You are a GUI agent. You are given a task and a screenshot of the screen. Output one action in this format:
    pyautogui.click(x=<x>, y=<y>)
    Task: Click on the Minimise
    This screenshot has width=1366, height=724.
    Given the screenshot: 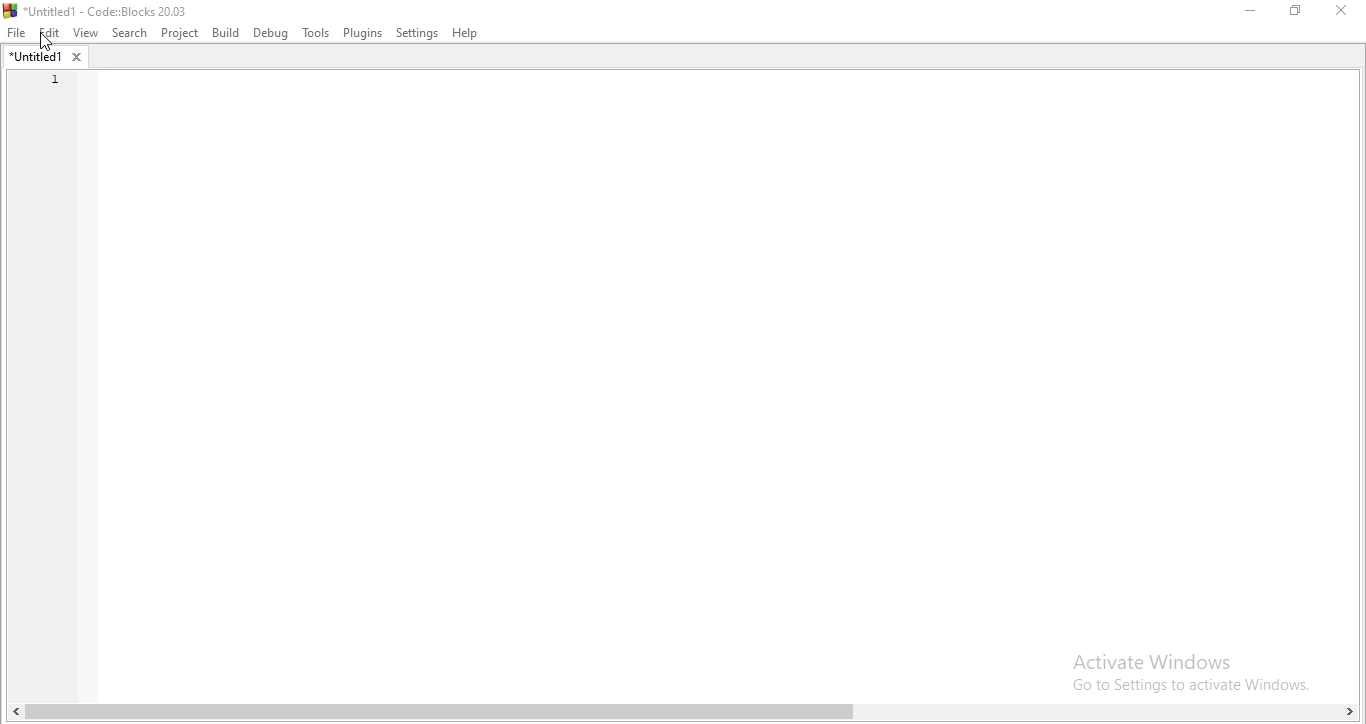 What is the action you would take?
    pyautogui.click(x=1247, y=13)
    